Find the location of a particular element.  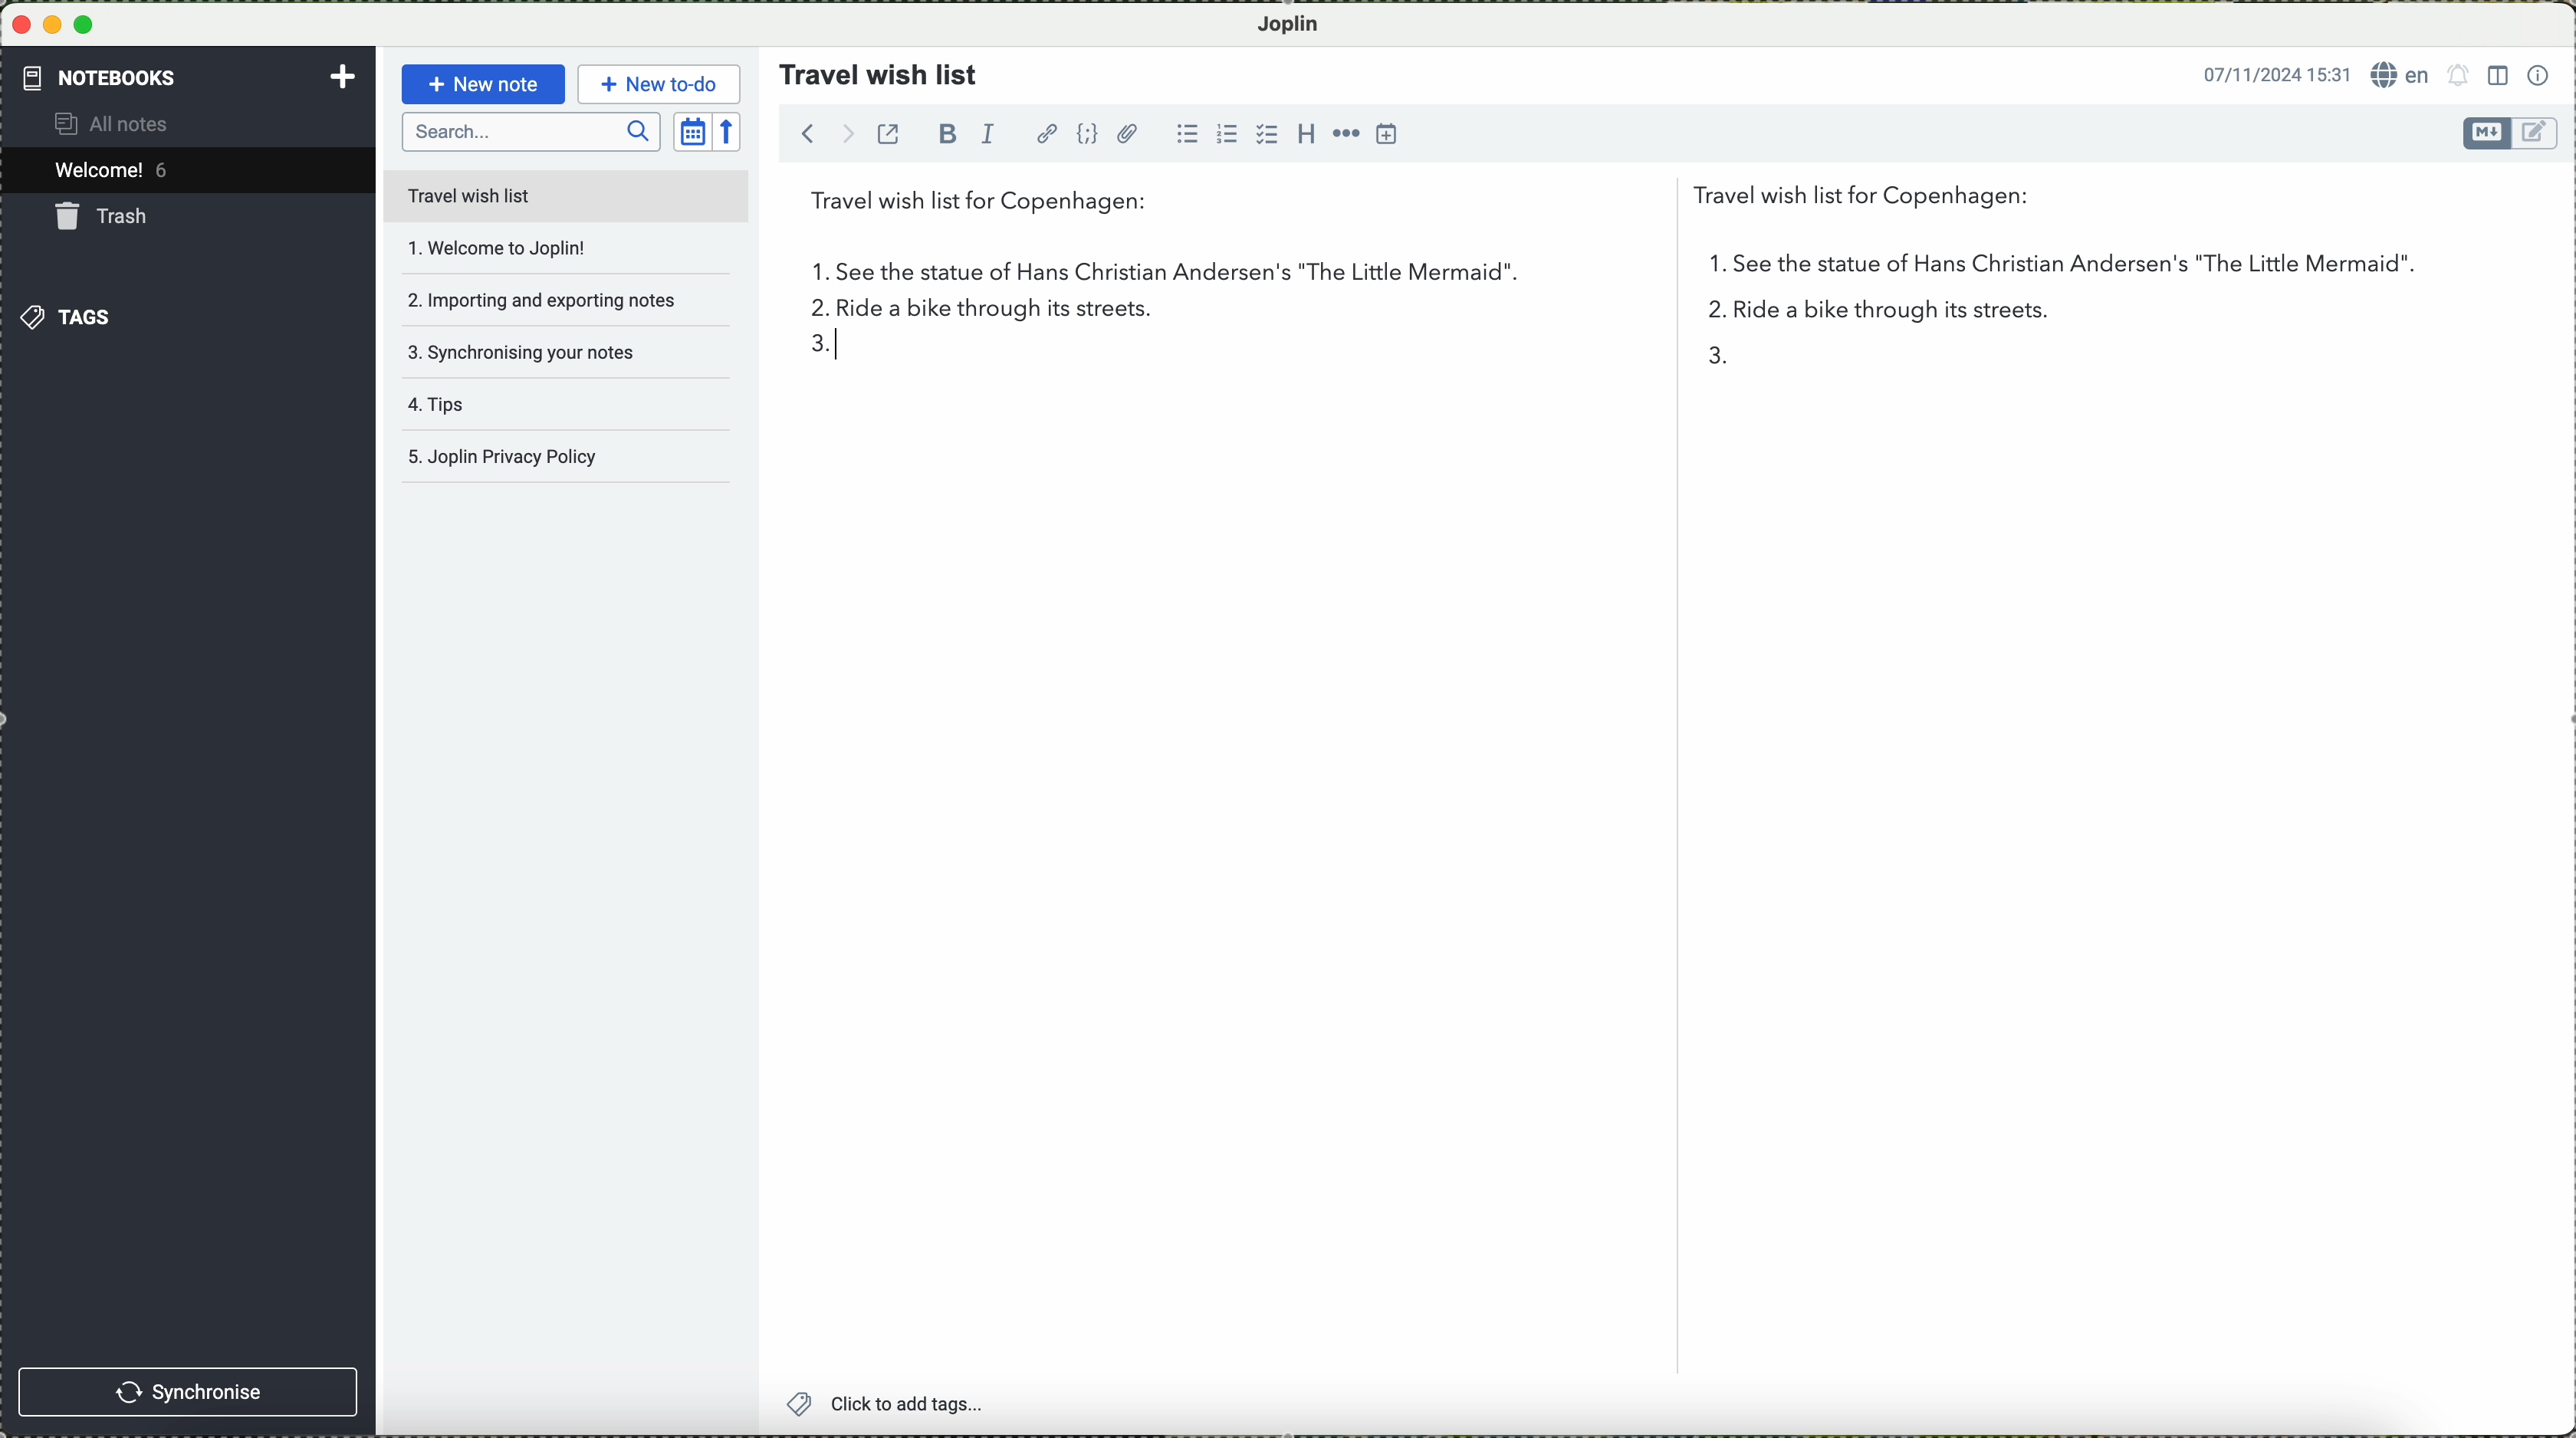

toggle external editing is located at coordinates (893, 141).